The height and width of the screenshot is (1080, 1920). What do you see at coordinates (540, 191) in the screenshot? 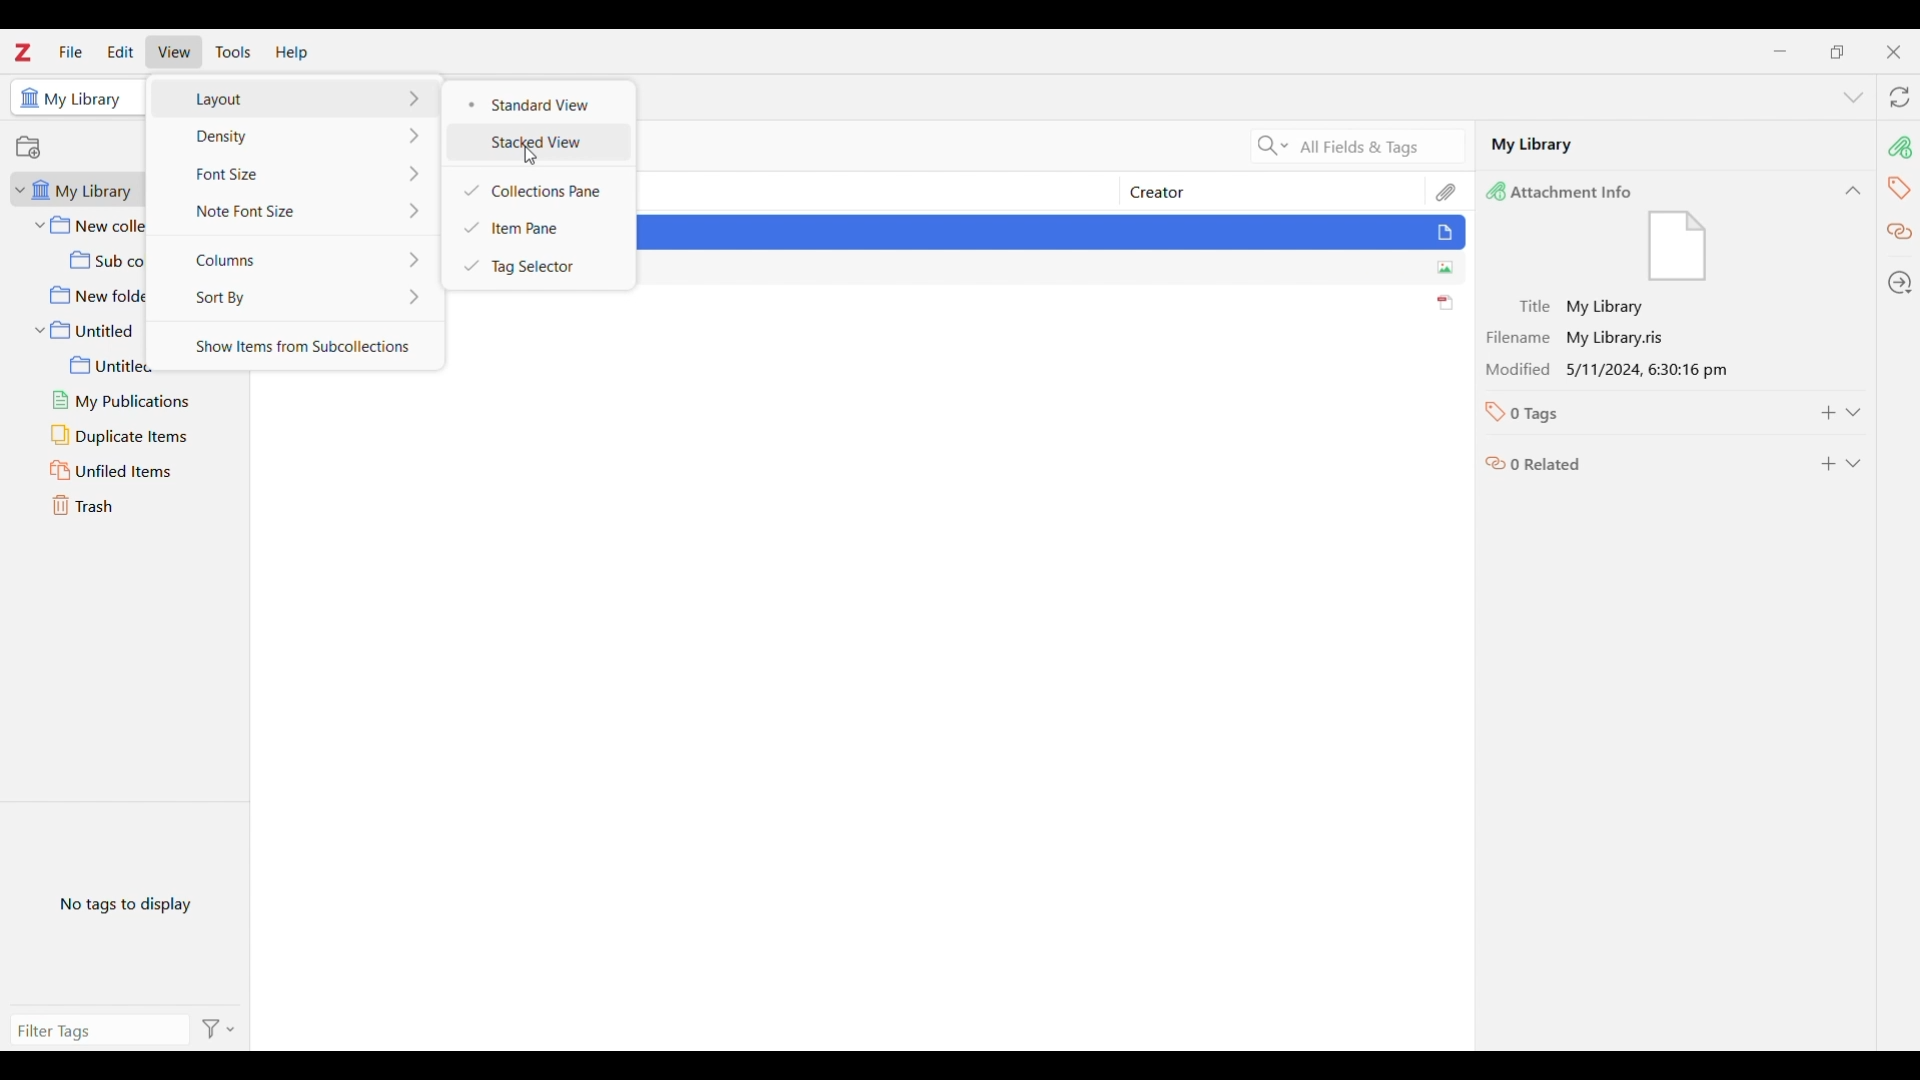
I see `Collections pane checked` at bounding box center [540, 191].